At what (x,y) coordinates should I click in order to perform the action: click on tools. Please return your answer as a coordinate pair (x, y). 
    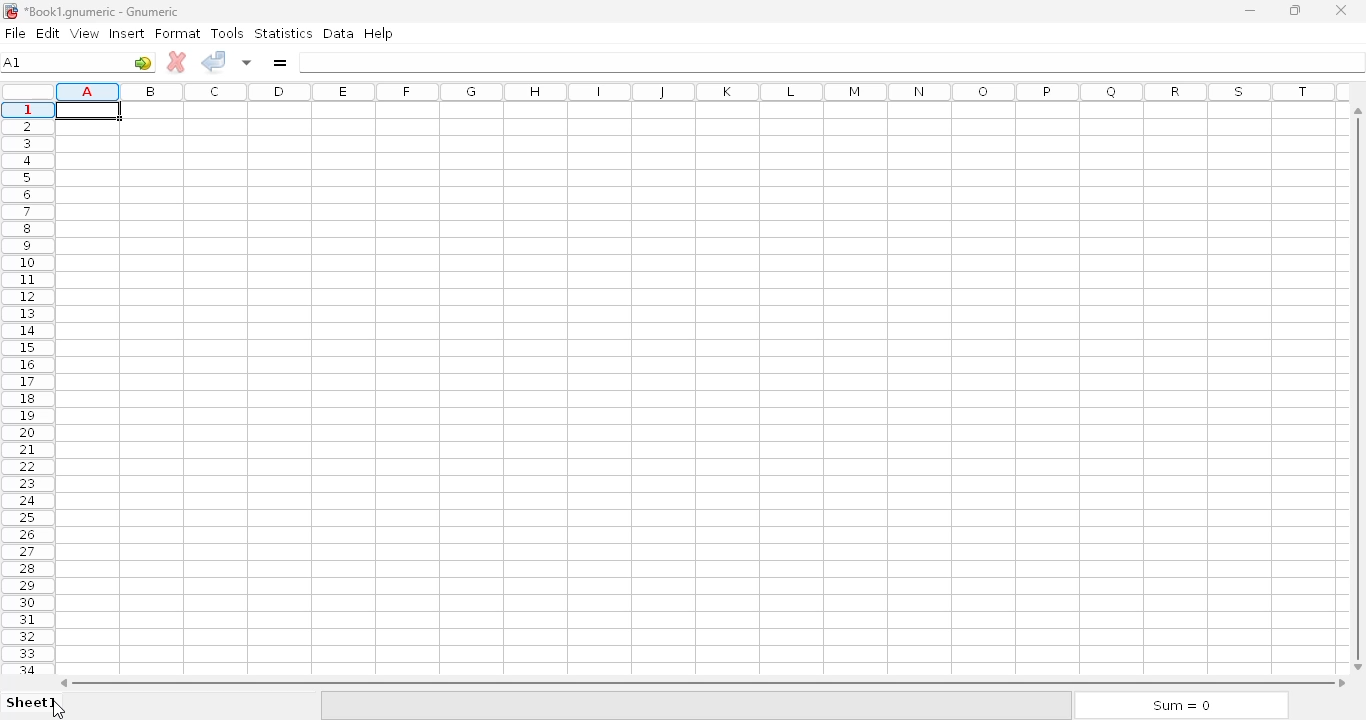
    Looking at the image, I should click on (228, 33).